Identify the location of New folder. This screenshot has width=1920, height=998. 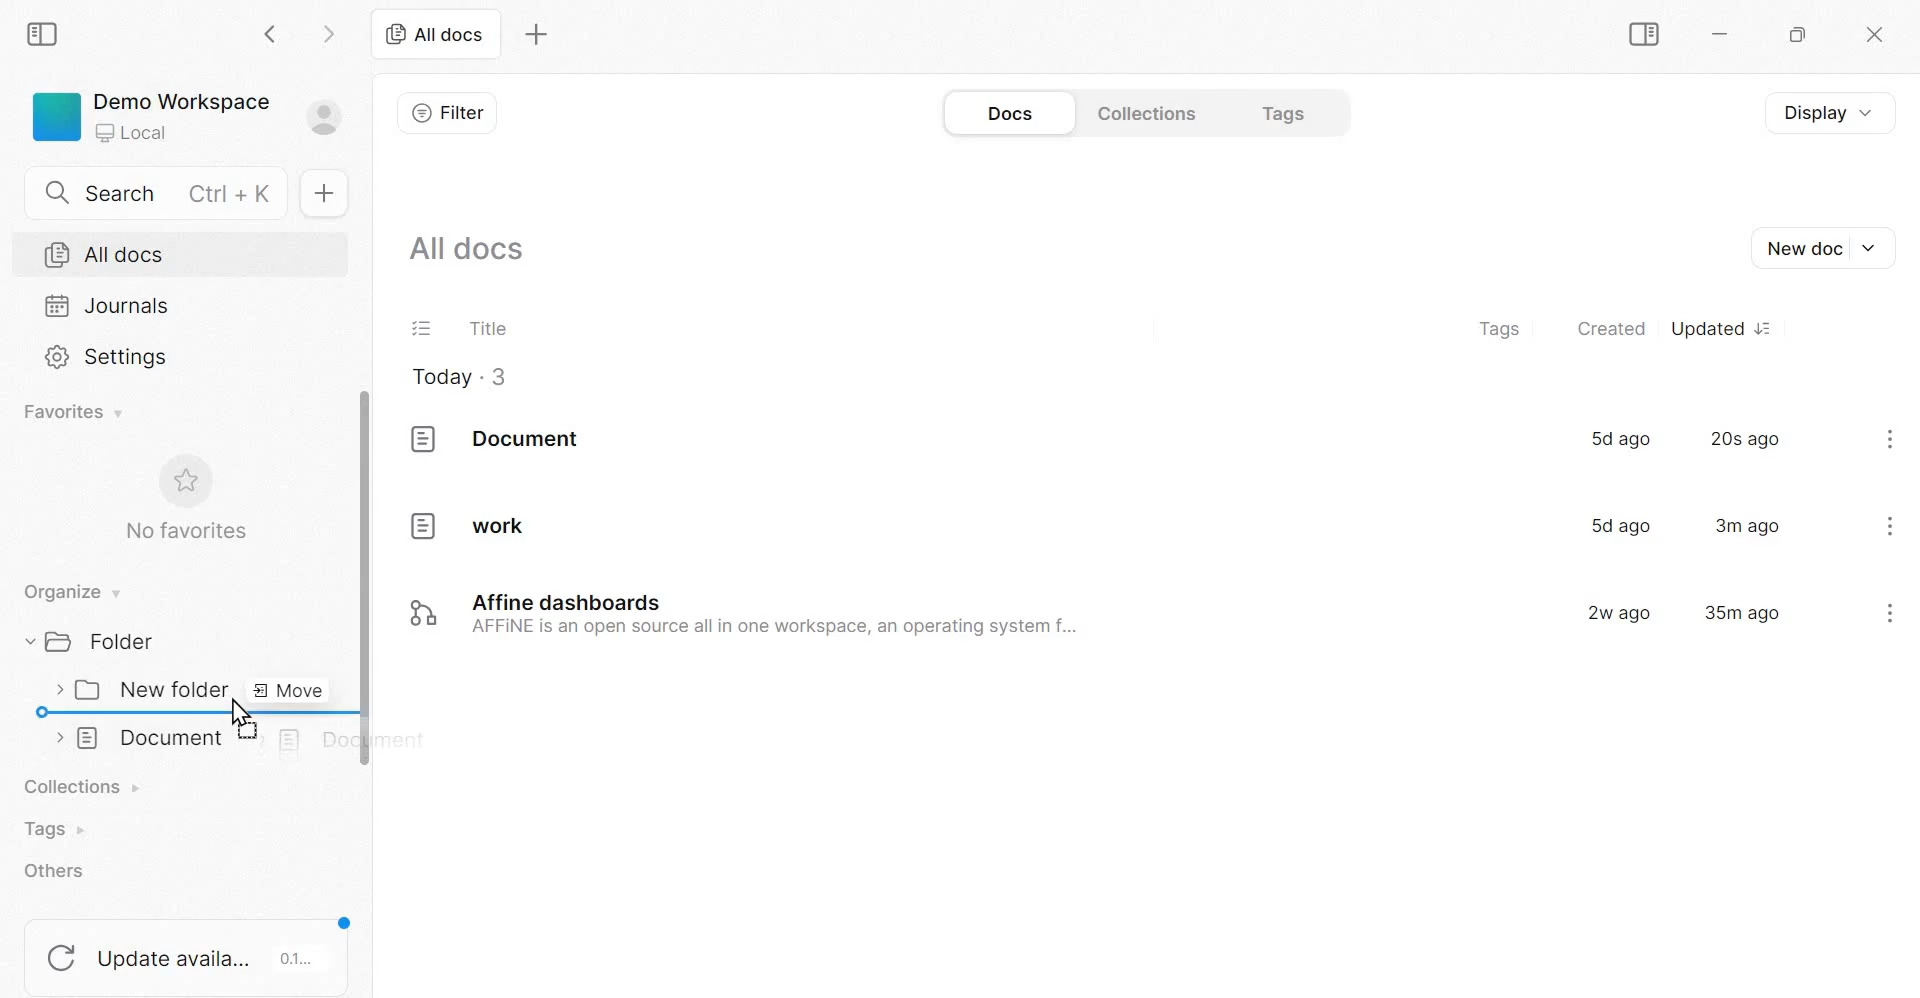
(152, 690).